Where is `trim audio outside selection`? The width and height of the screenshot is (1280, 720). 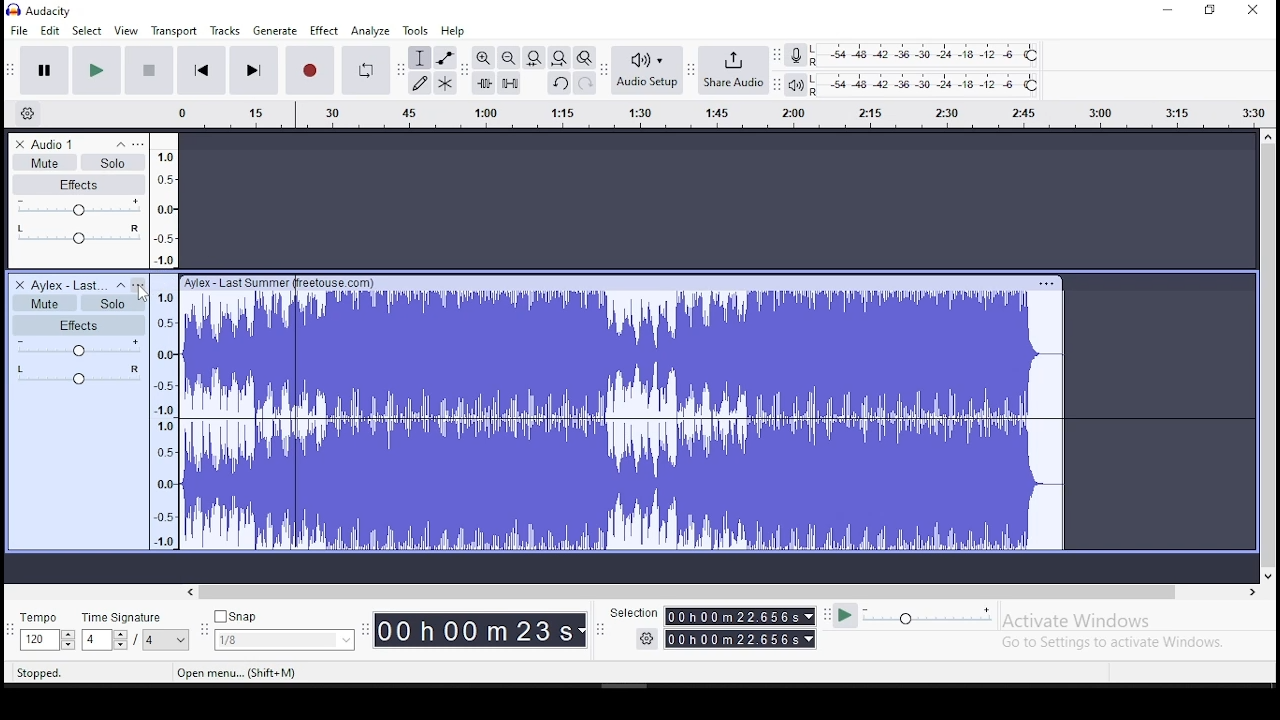
trim audio outside selection is located at coordinates (484, 83).